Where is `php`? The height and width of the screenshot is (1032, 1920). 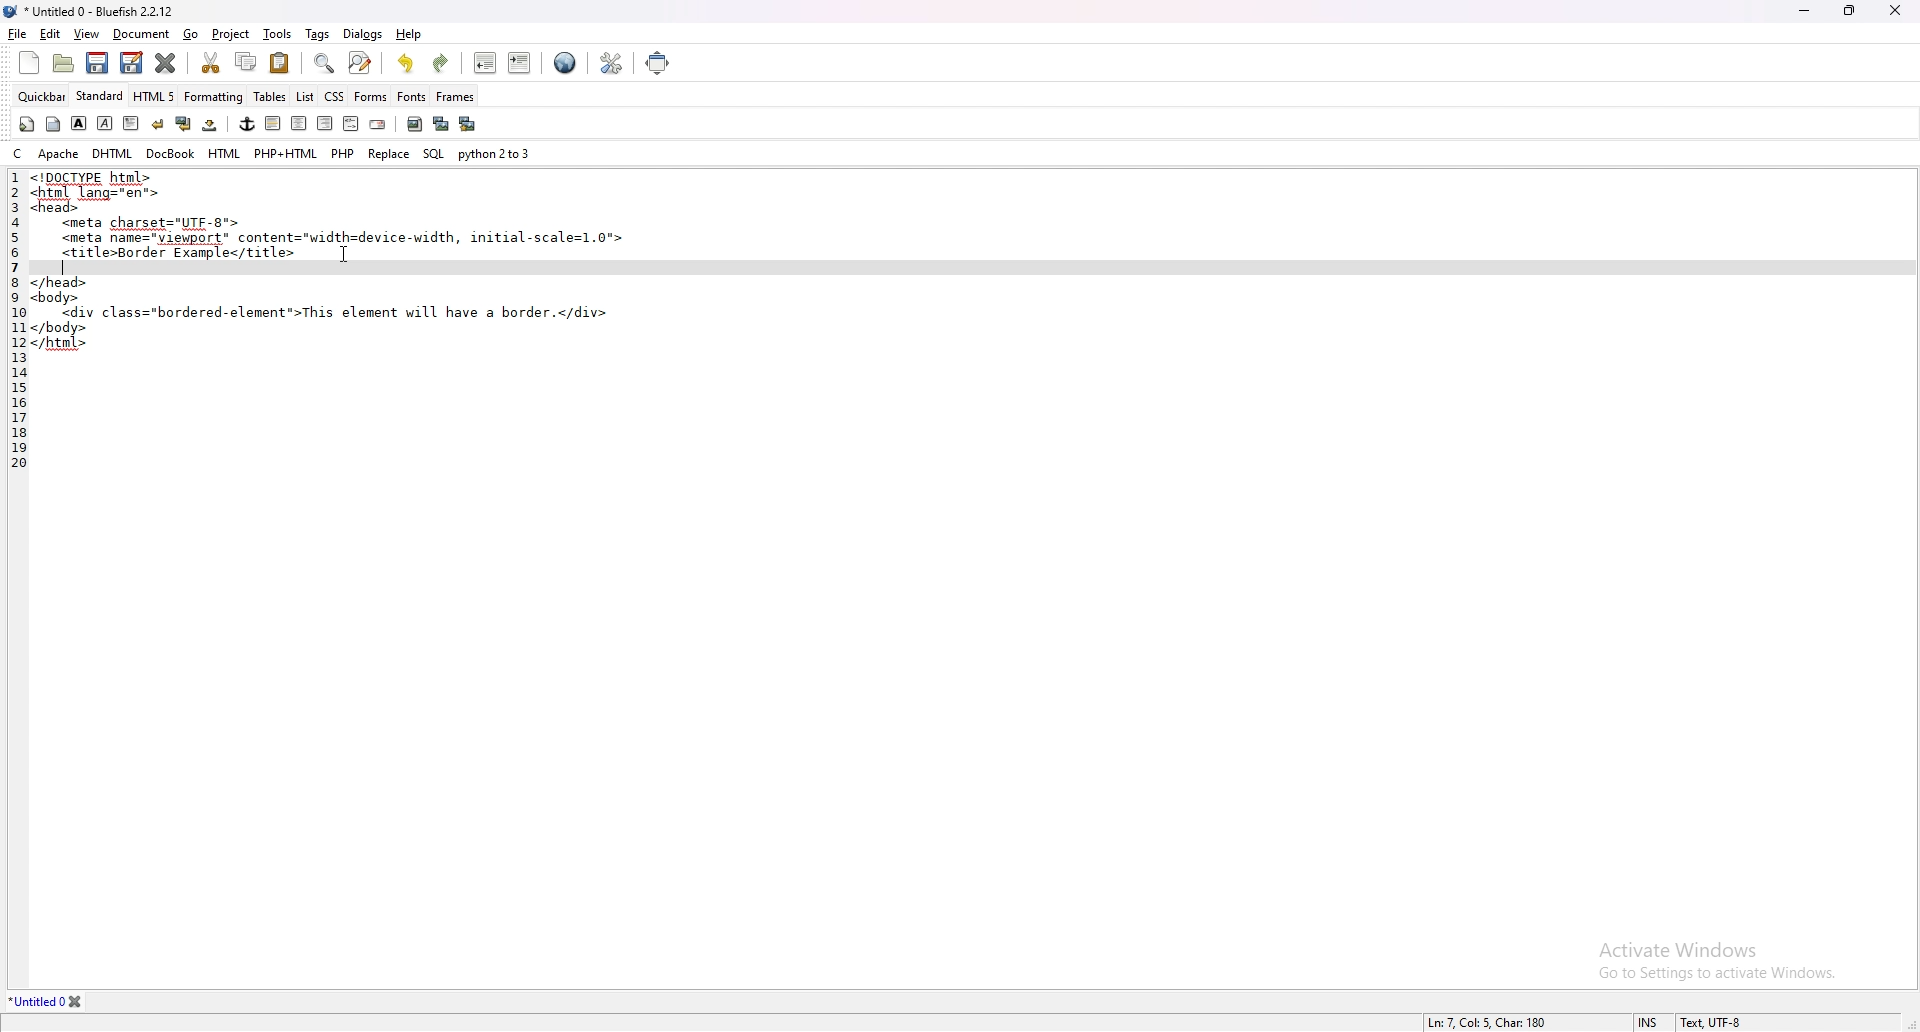 php is located at coordinates (342, 151).